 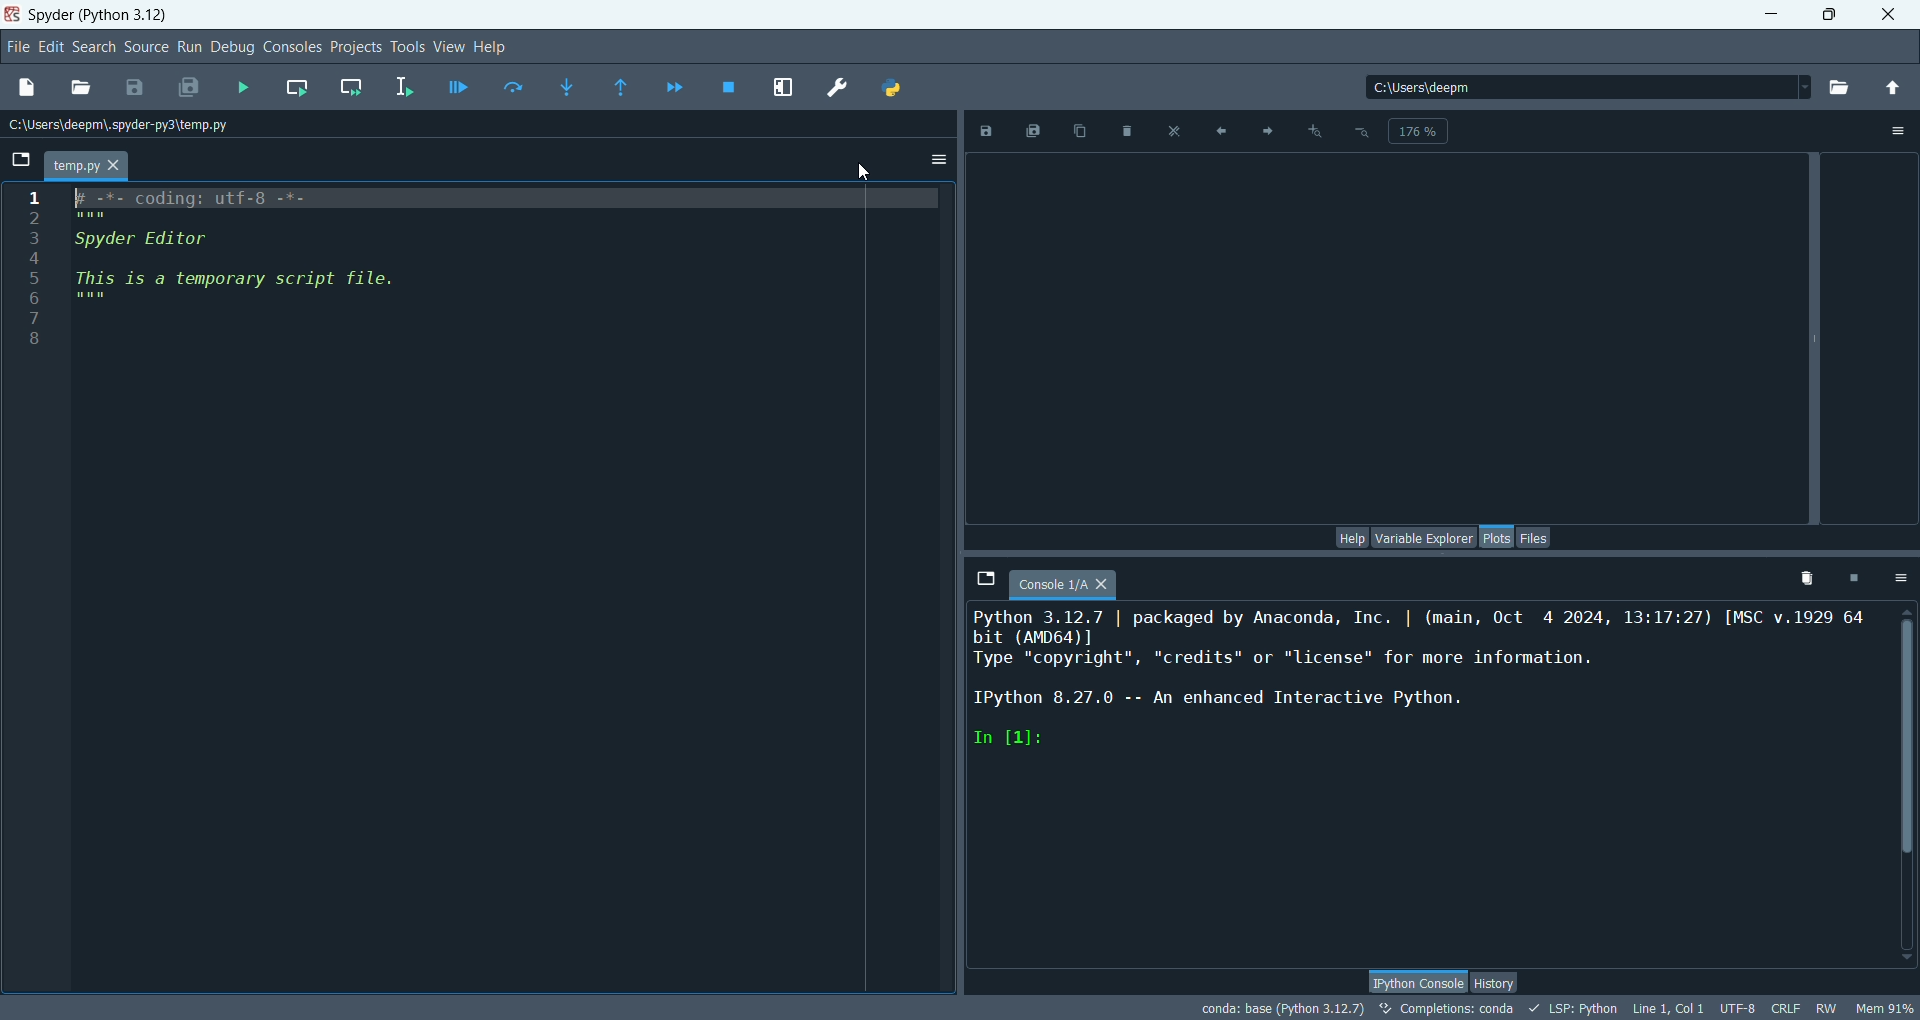 I want to click on files, so click(x=1537, y=536).